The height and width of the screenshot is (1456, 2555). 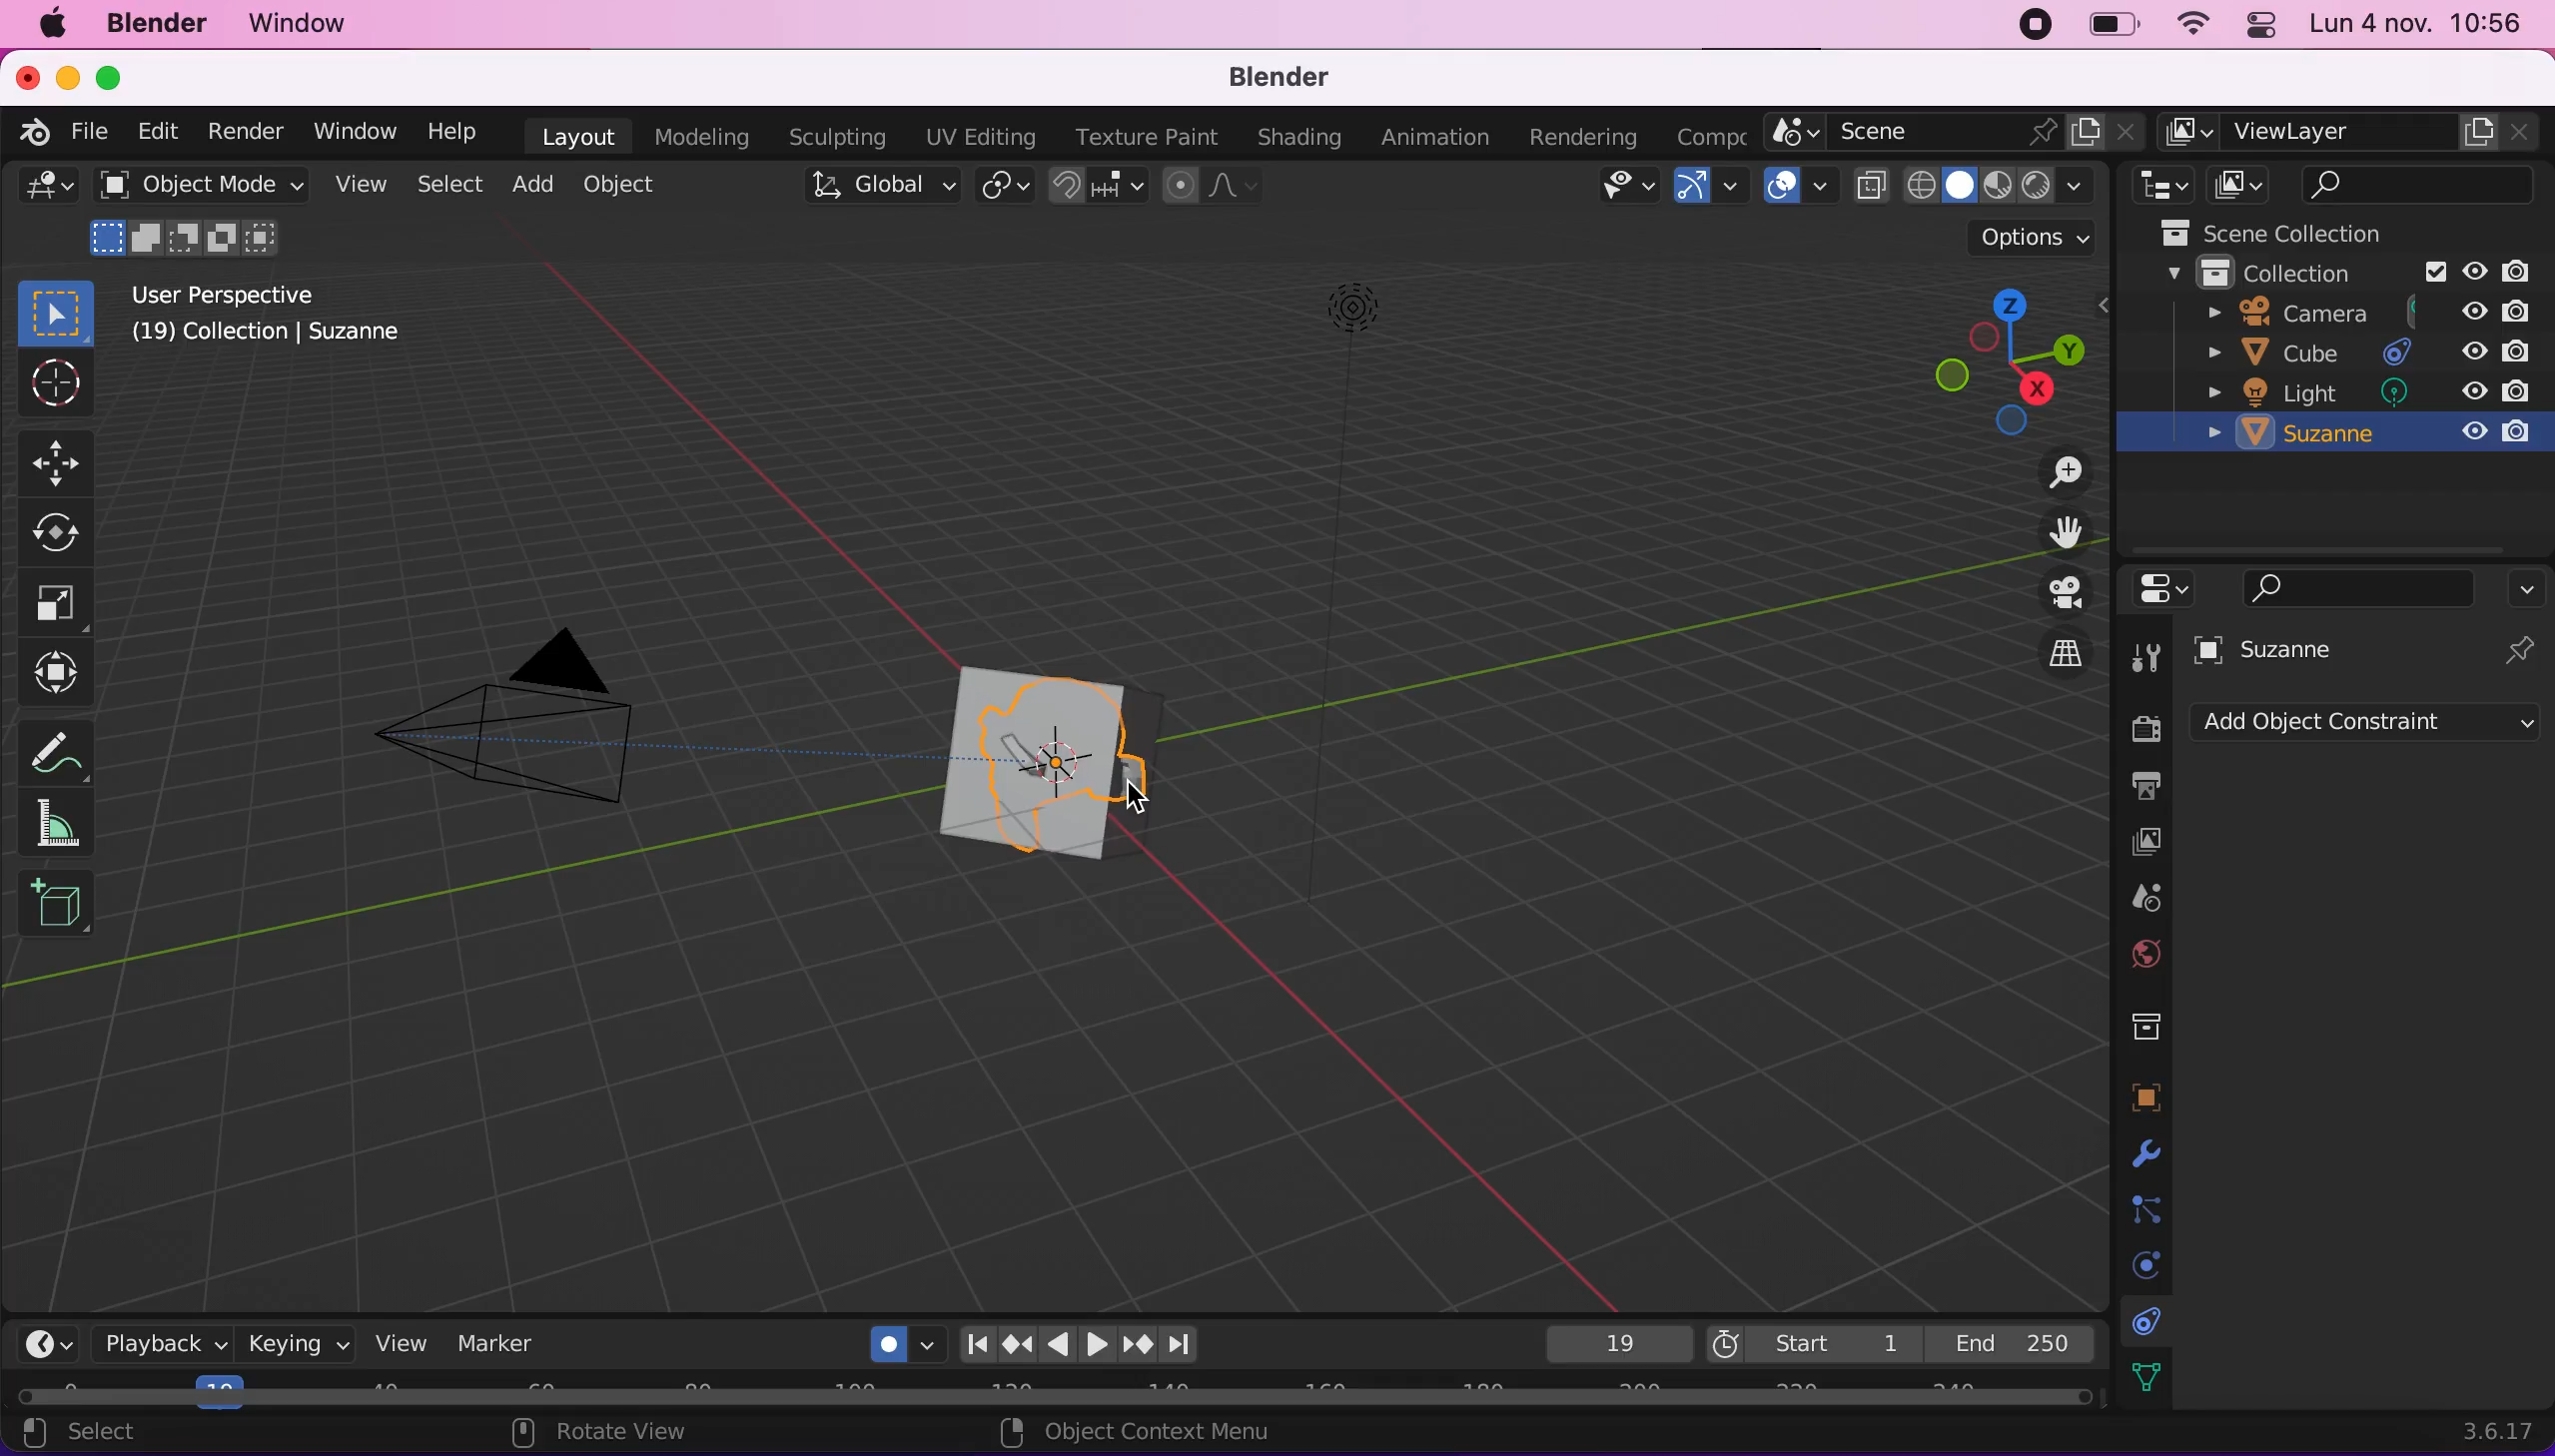 I want to click on view, so click(x=404, y=1343).